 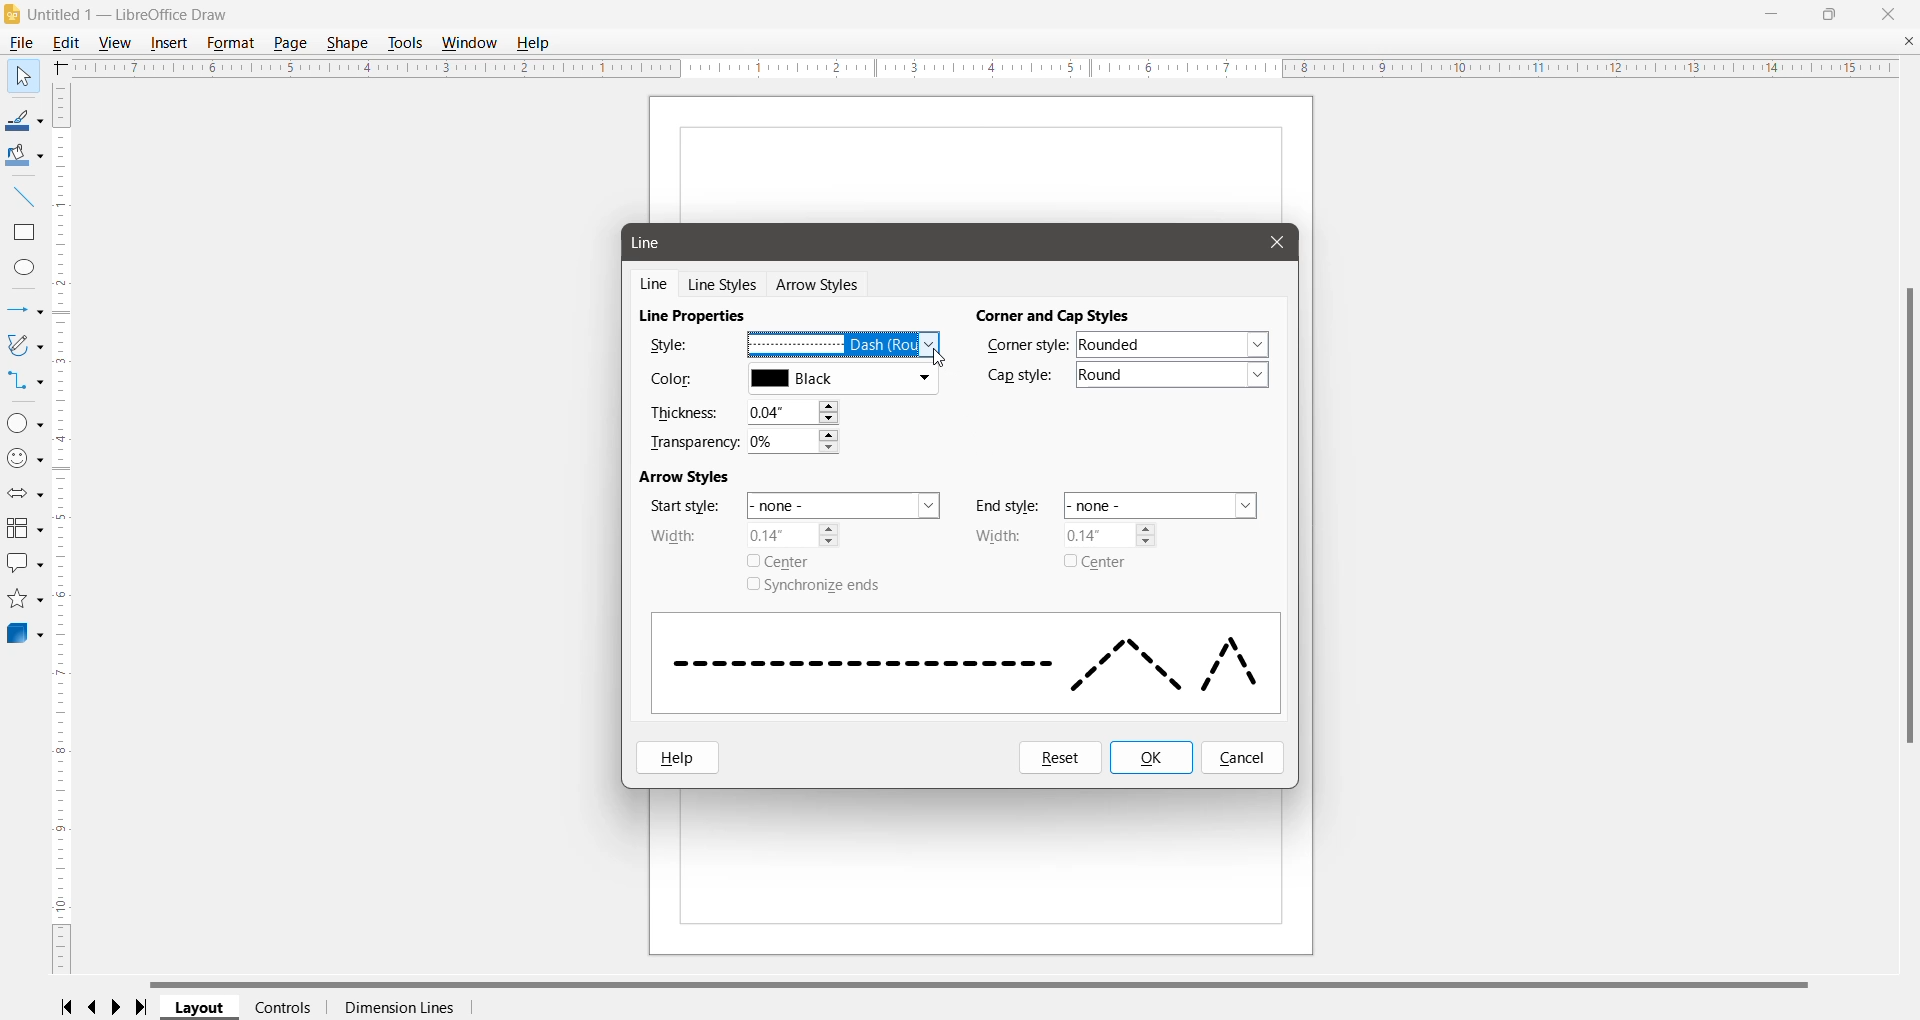 I want to click on Color, so click(x=675, y=380).